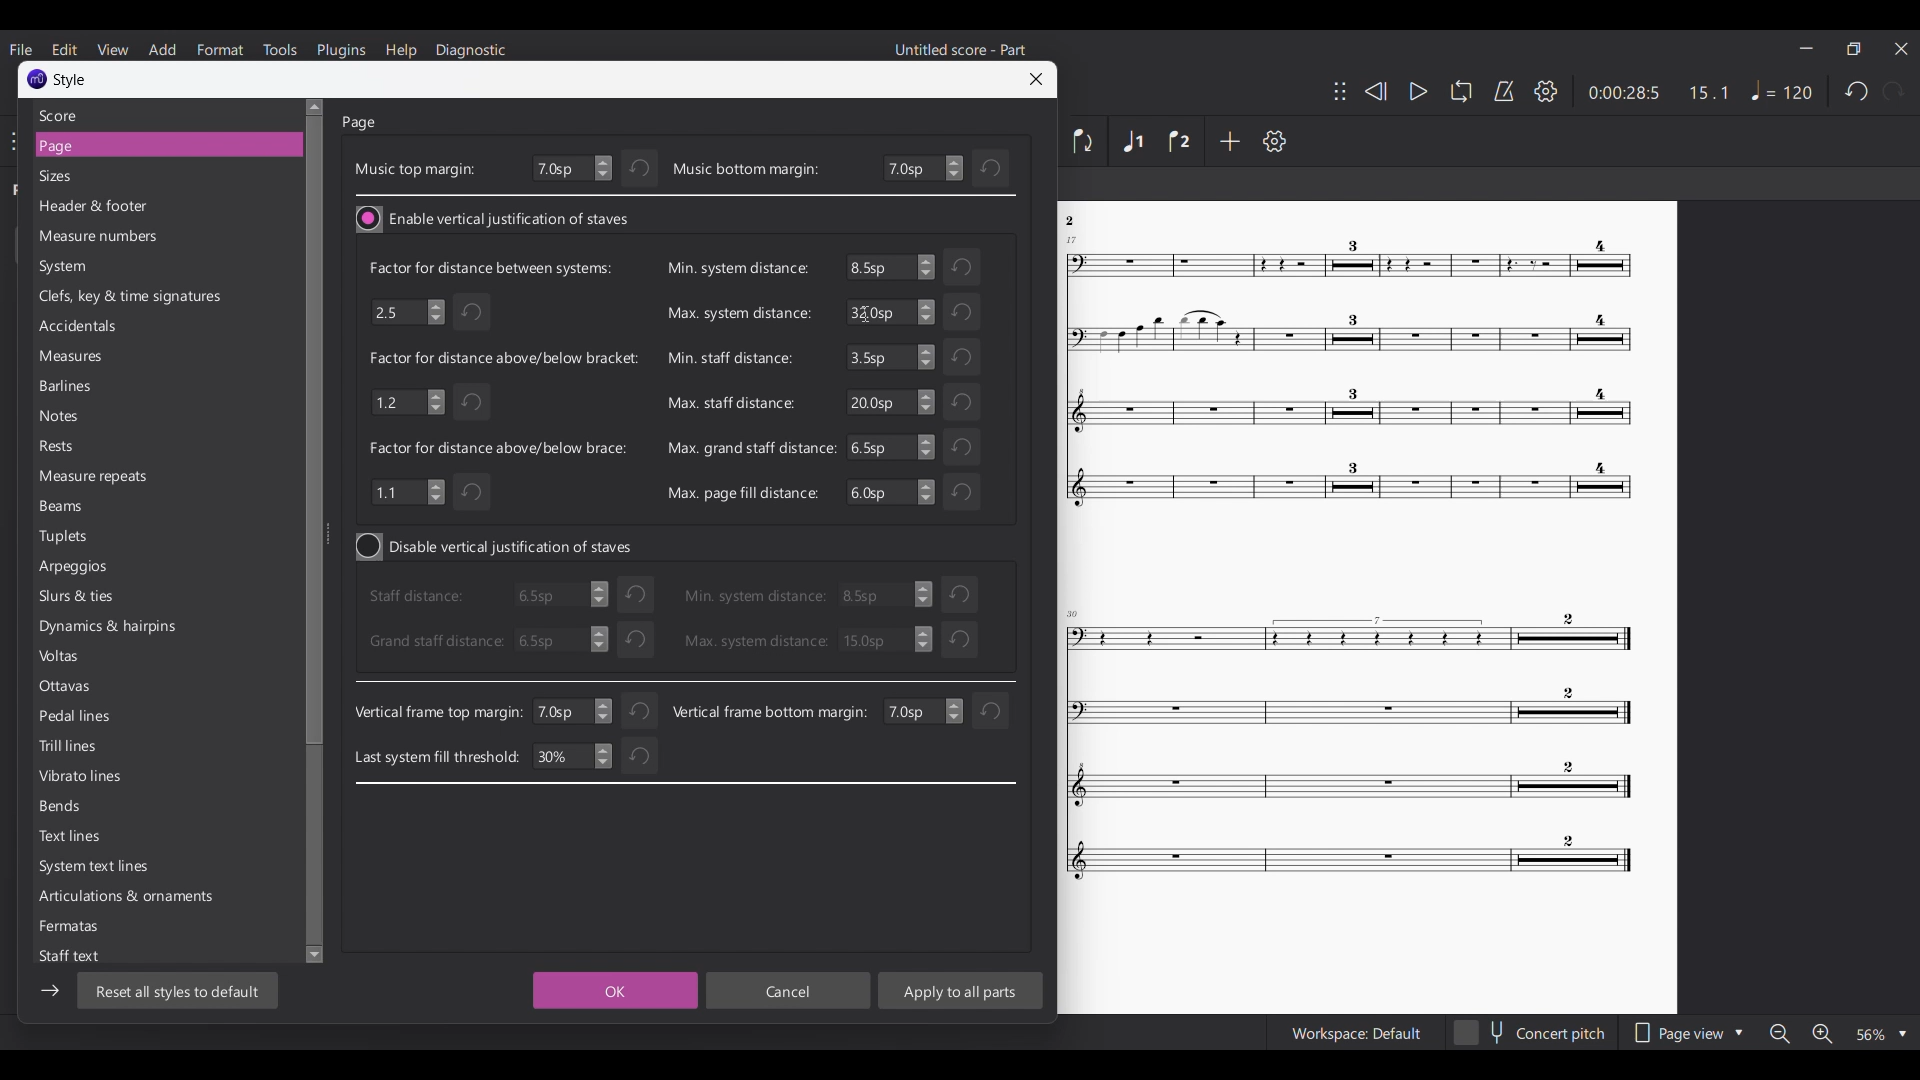 The width and height of the screenshot is (1920, 1080). I want to click on Reset to default, so click(177, 990).